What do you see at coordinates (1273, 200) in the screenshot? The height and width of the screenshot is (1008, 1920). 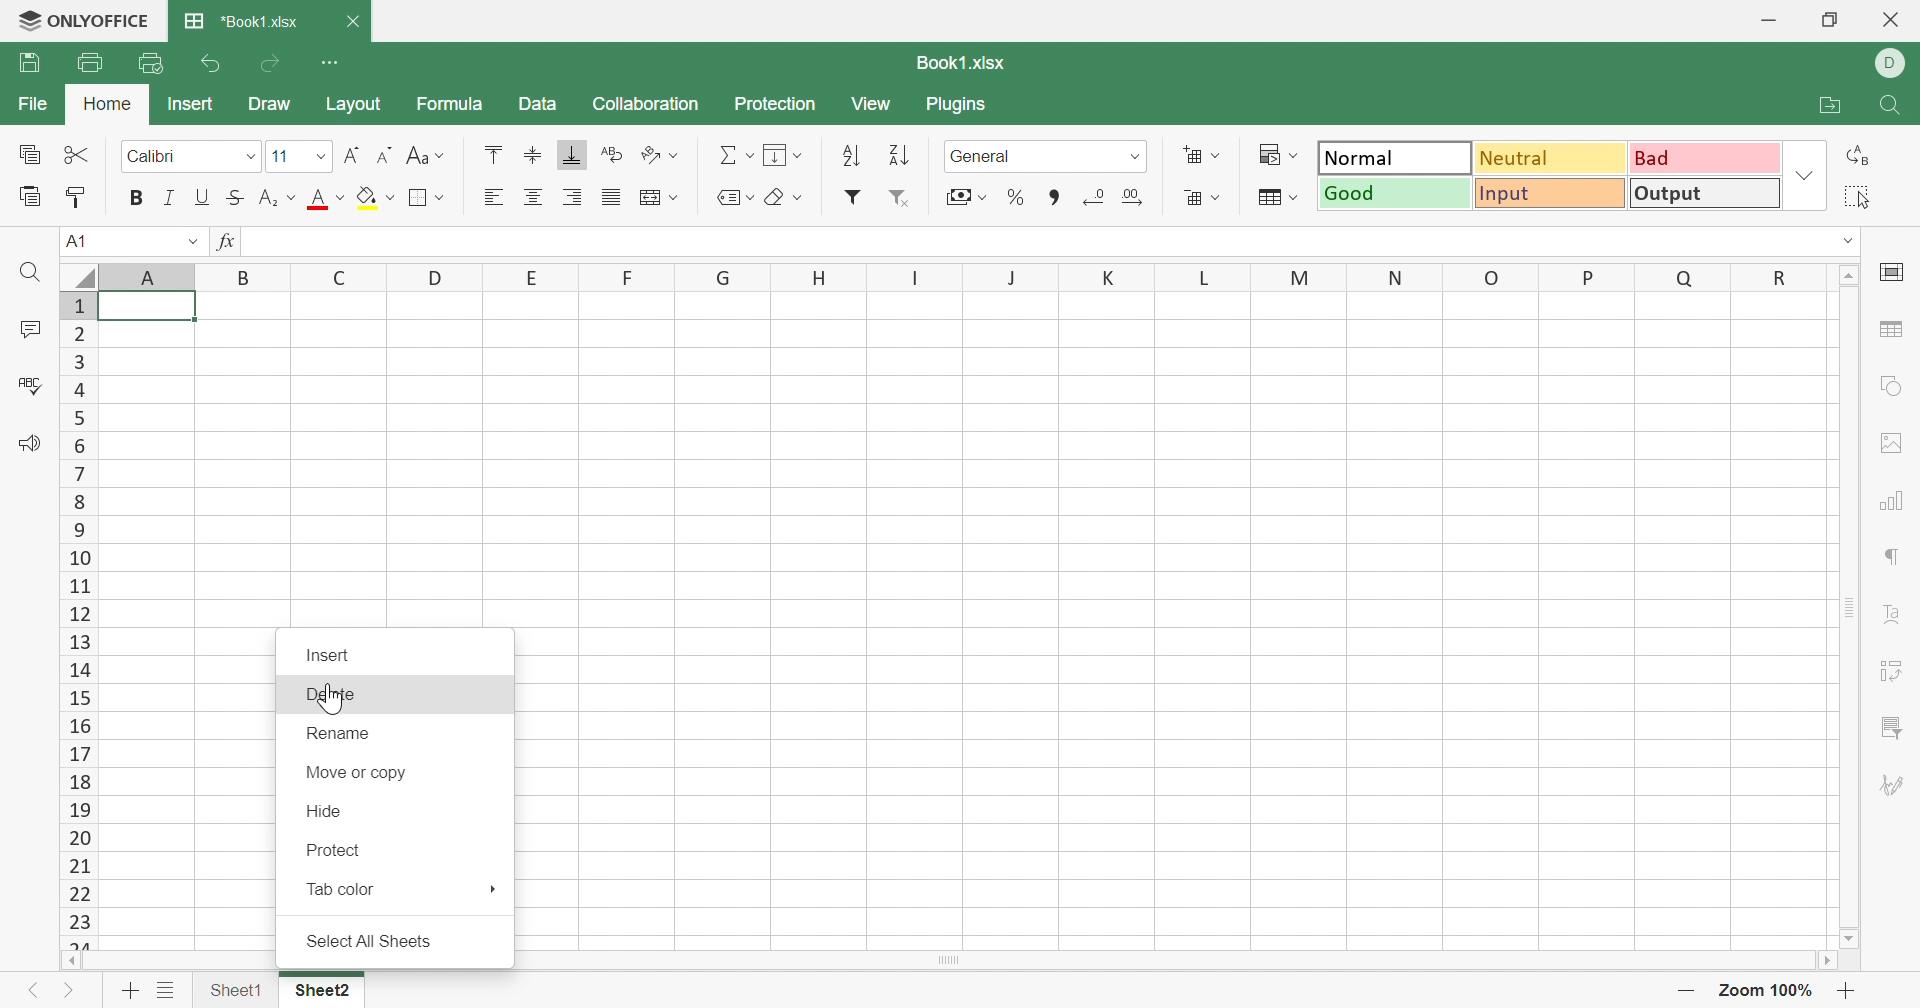 I see `Format as table template` at bounding box center [1273, 200].